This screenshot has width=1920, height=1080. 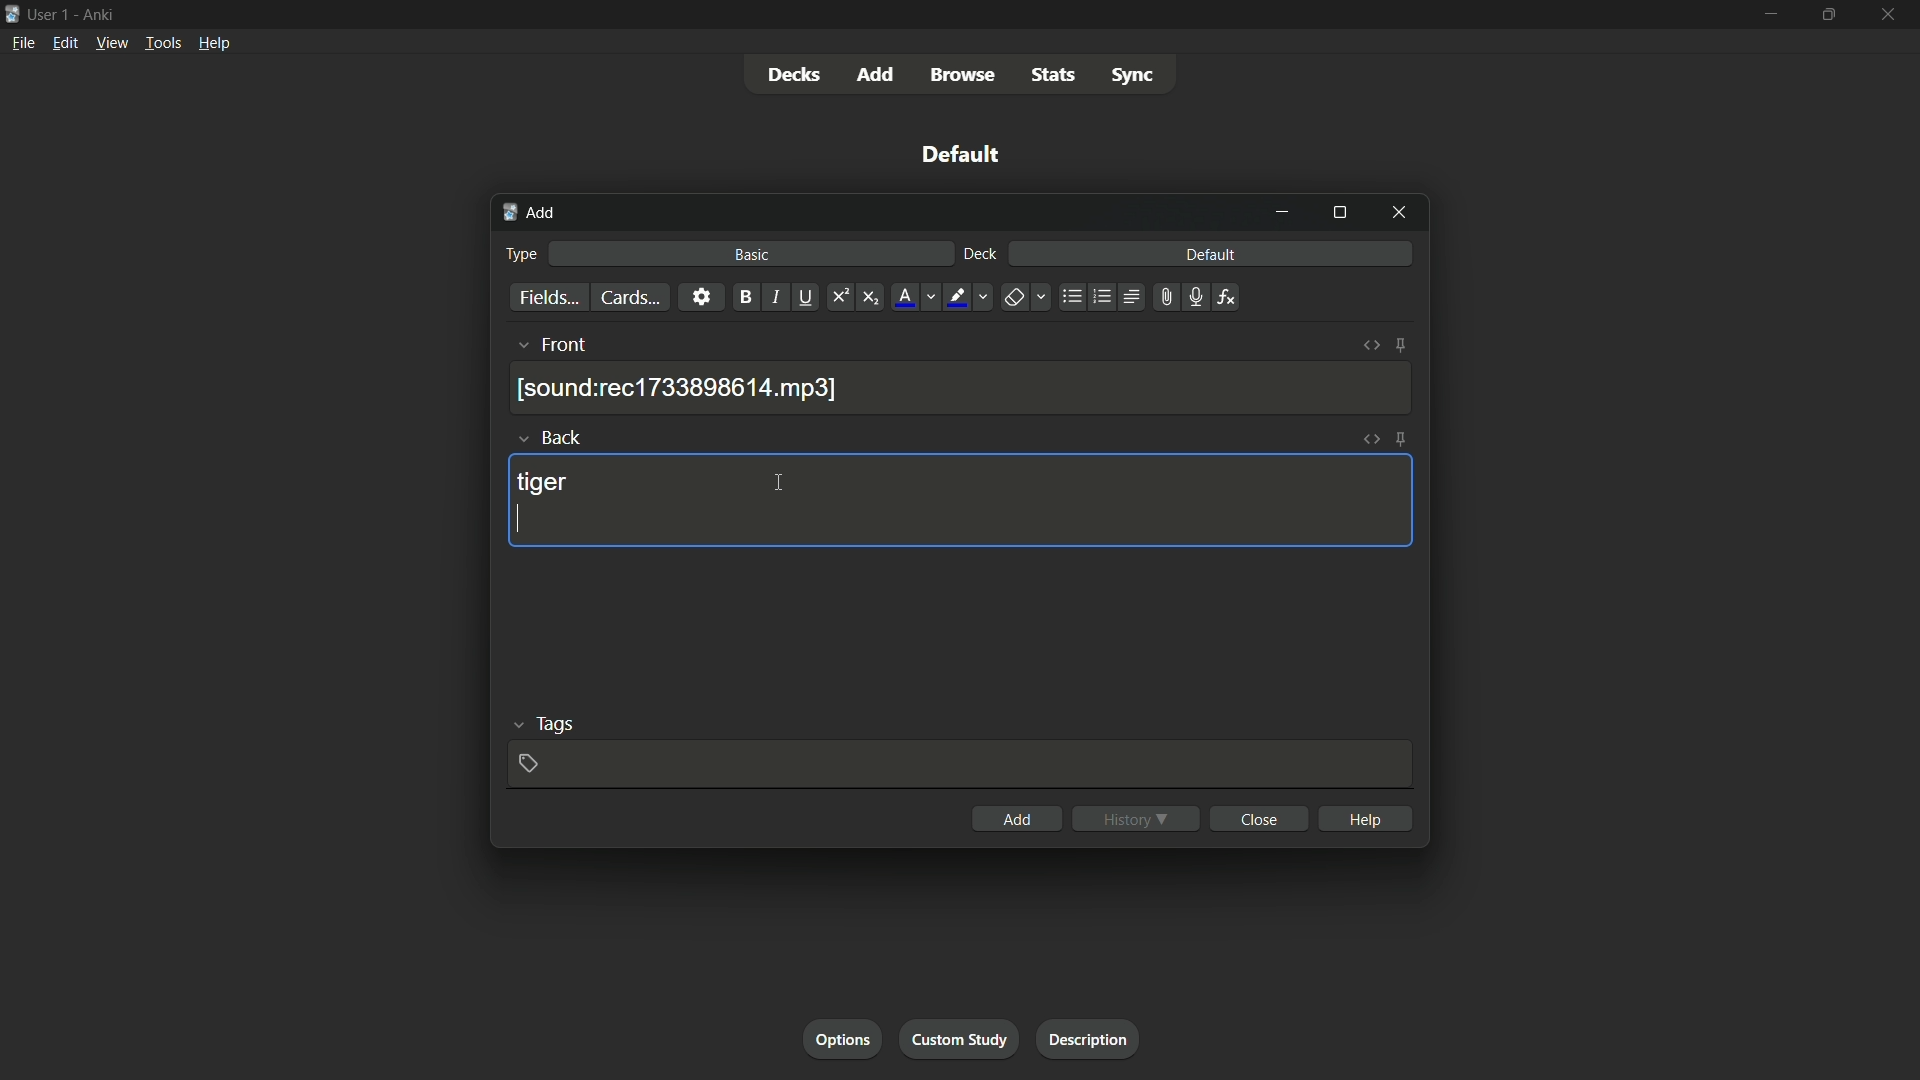 What do you see at coordinates (681, 388) in the screenshot?
I see `recording saved` at bounding box center [681, 388].